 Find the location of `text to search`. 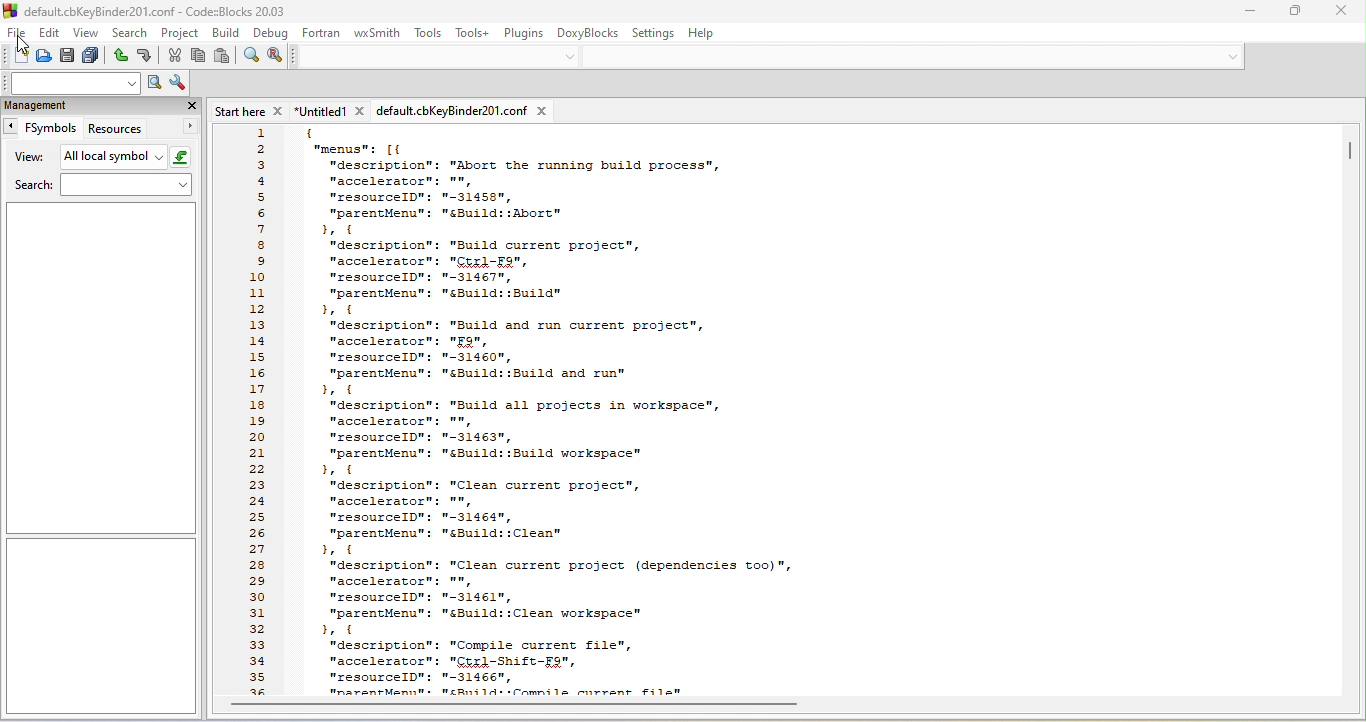

text to search is located at coordinates (70, 84).